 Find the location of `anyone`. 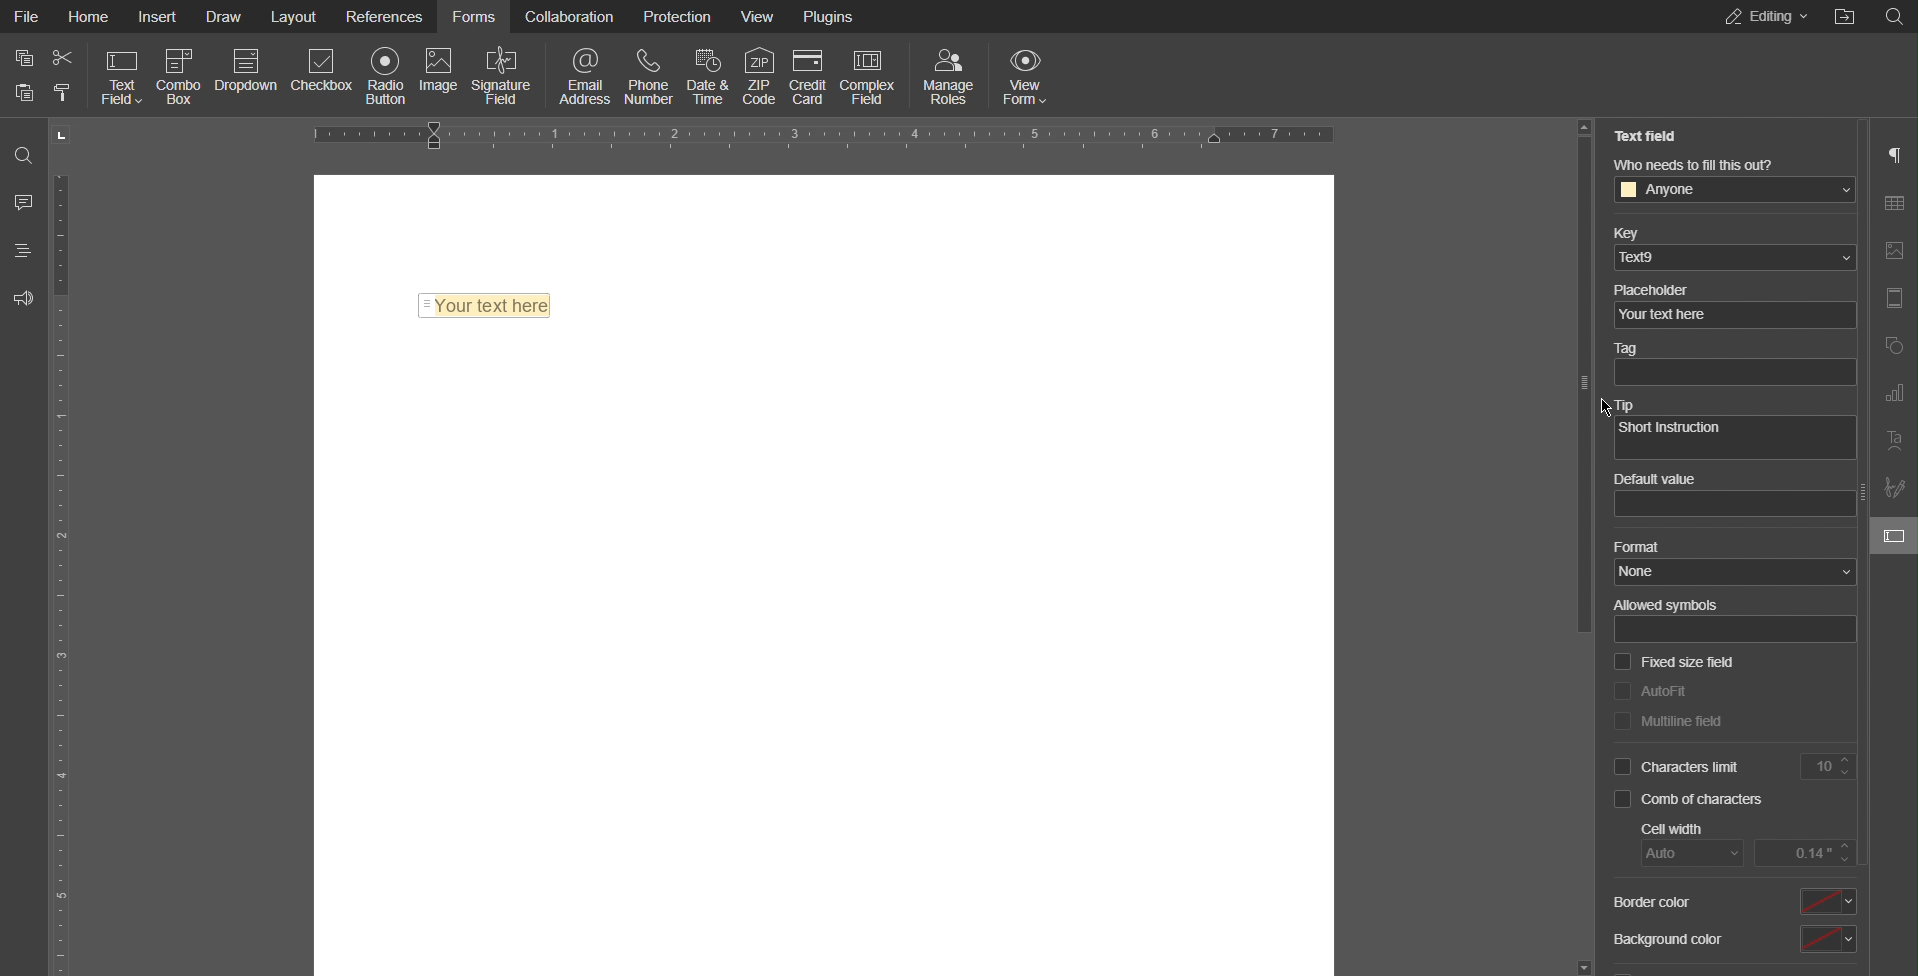

anyone is located at coordinates (1737, 190).